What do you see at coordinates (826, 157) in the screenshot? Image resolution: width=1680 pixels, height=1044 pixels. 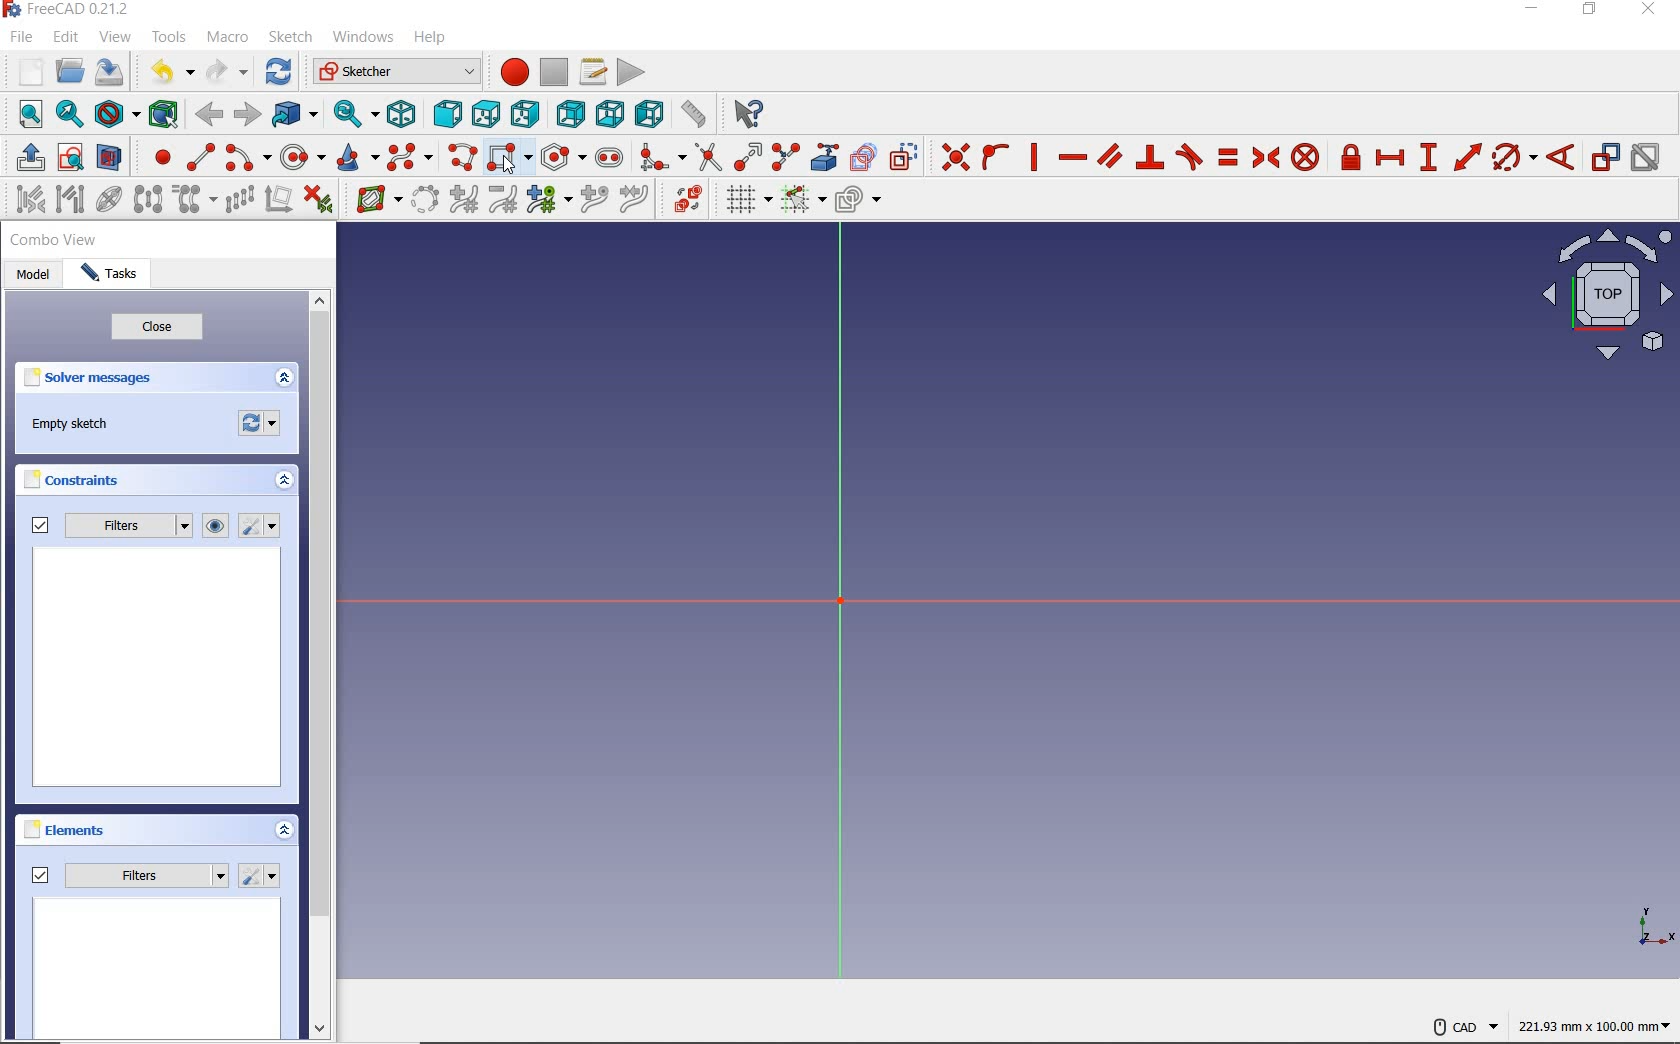 I see `create external geometry` at bounding box center [826, 157].